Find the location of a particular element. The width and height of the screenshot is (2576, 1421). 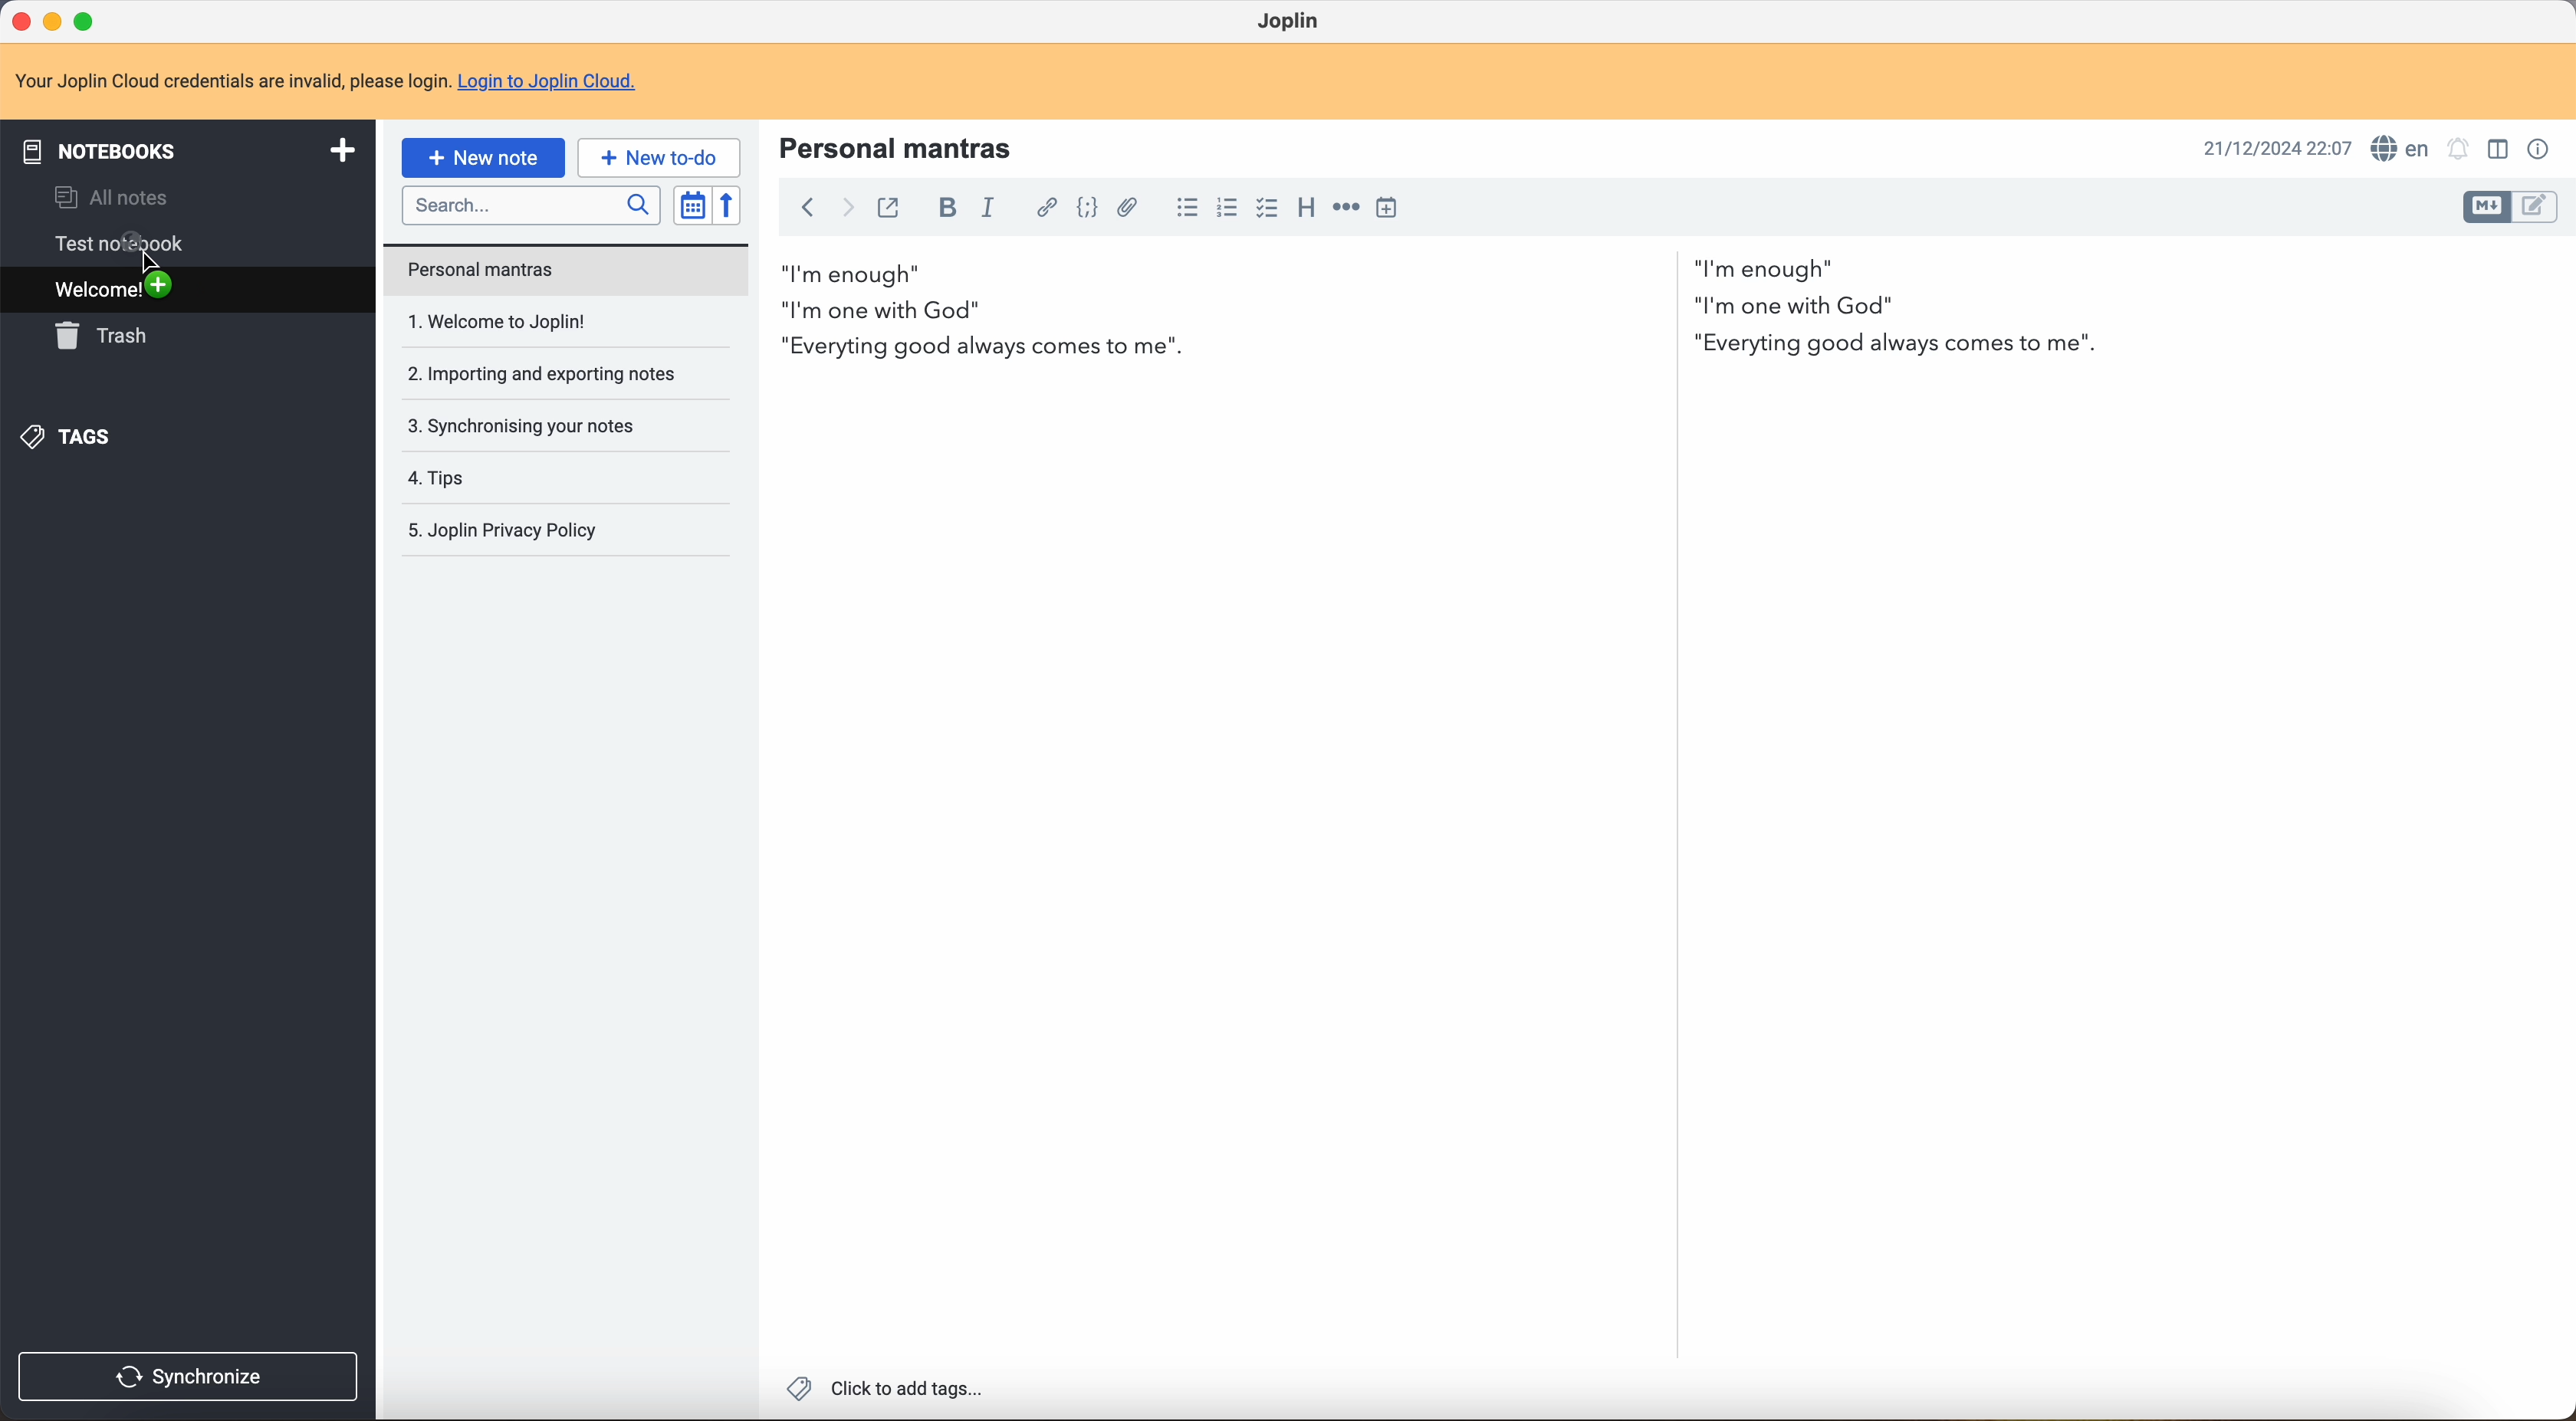

all notes is located at coordinates (121, 199).